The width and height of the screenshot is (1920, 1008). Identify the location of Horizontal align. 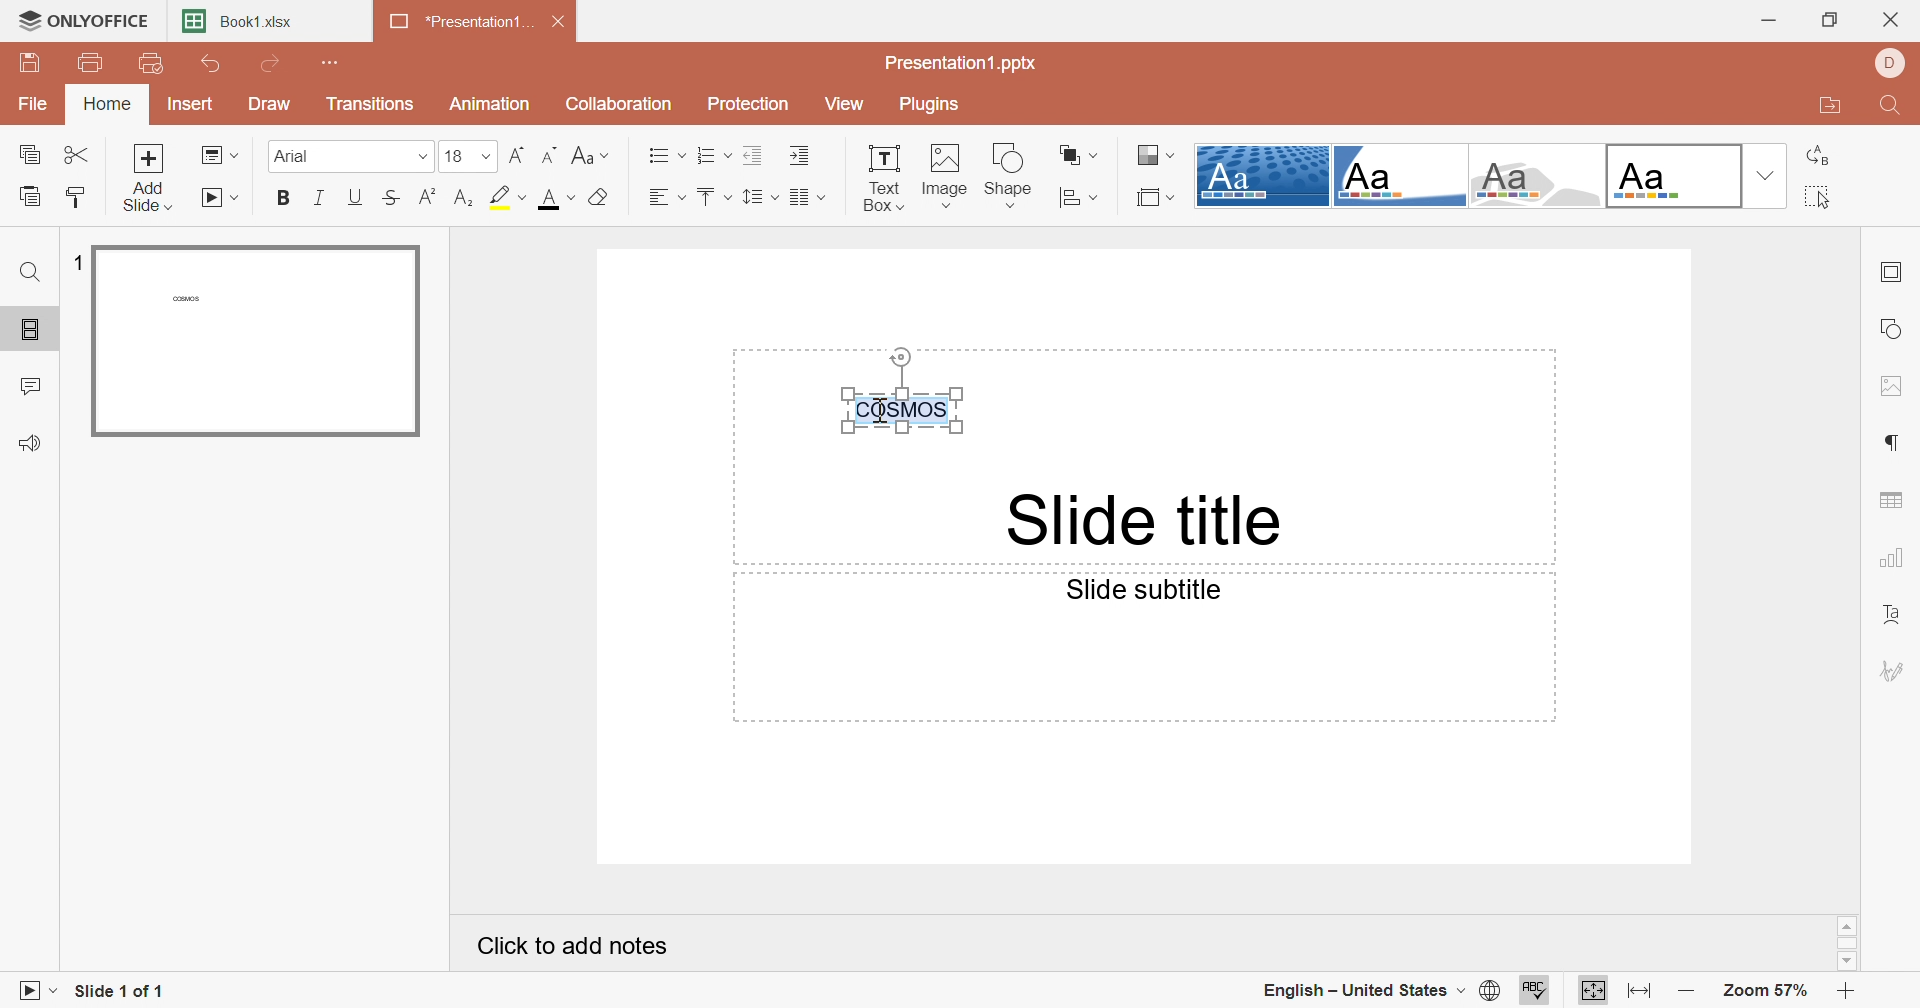
(659, 195).